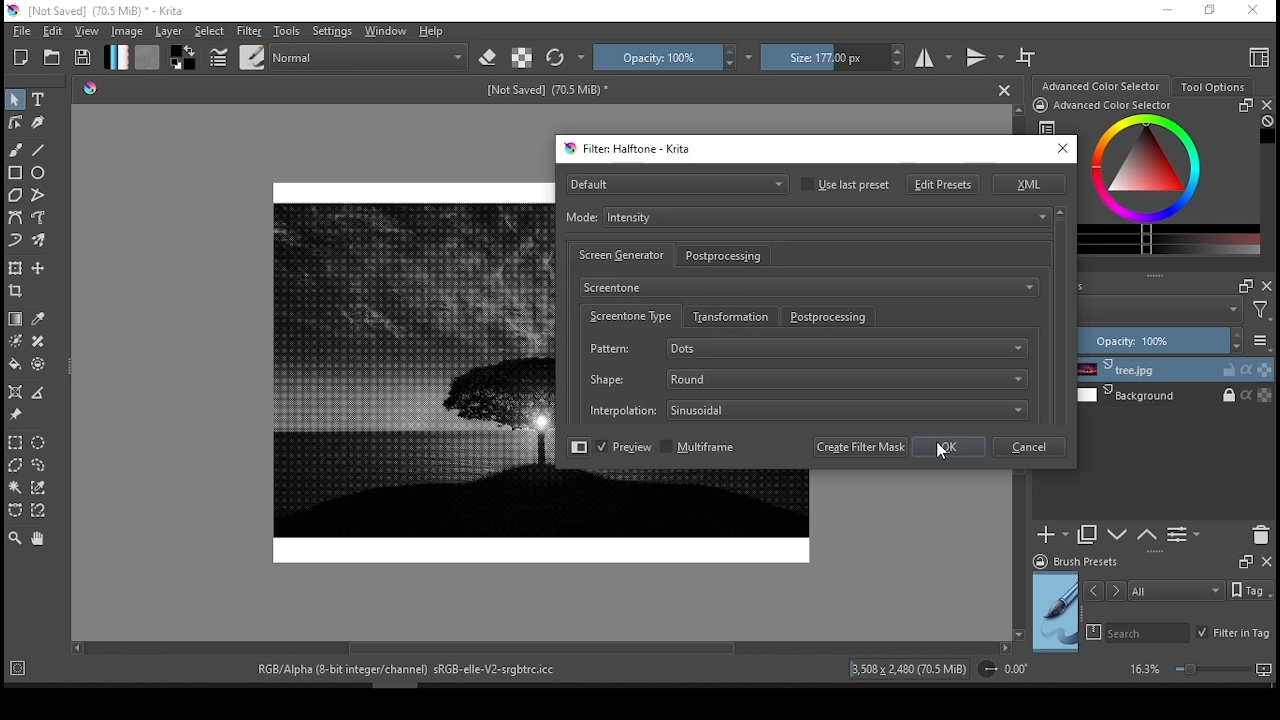 Image resolution: width=1280 pixels, height=720 pixels. What do you see at coordinates (831, 57) in the screenshot?
I see `size` at bounding box center [831, 57].